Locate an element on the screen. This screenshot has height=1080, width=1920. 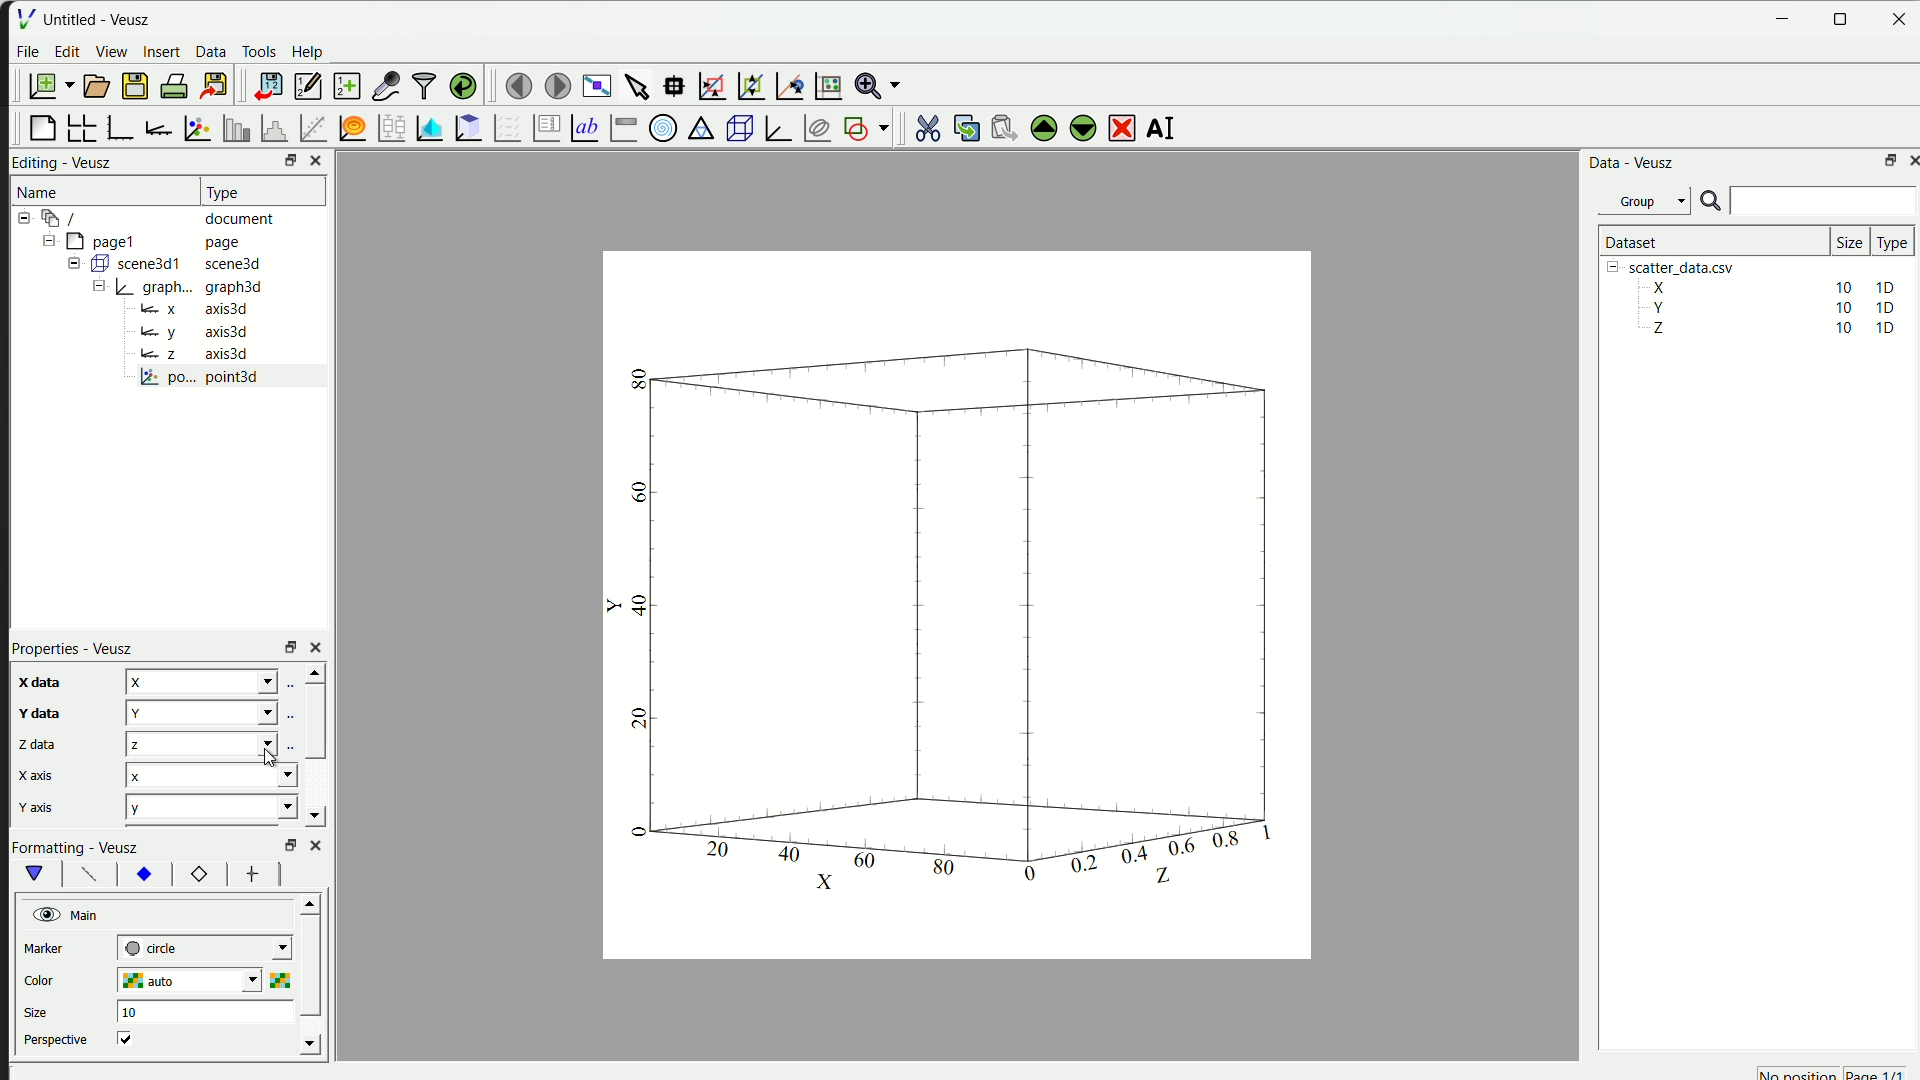
Formatting - Veusz is located at coordinates (85, 847).